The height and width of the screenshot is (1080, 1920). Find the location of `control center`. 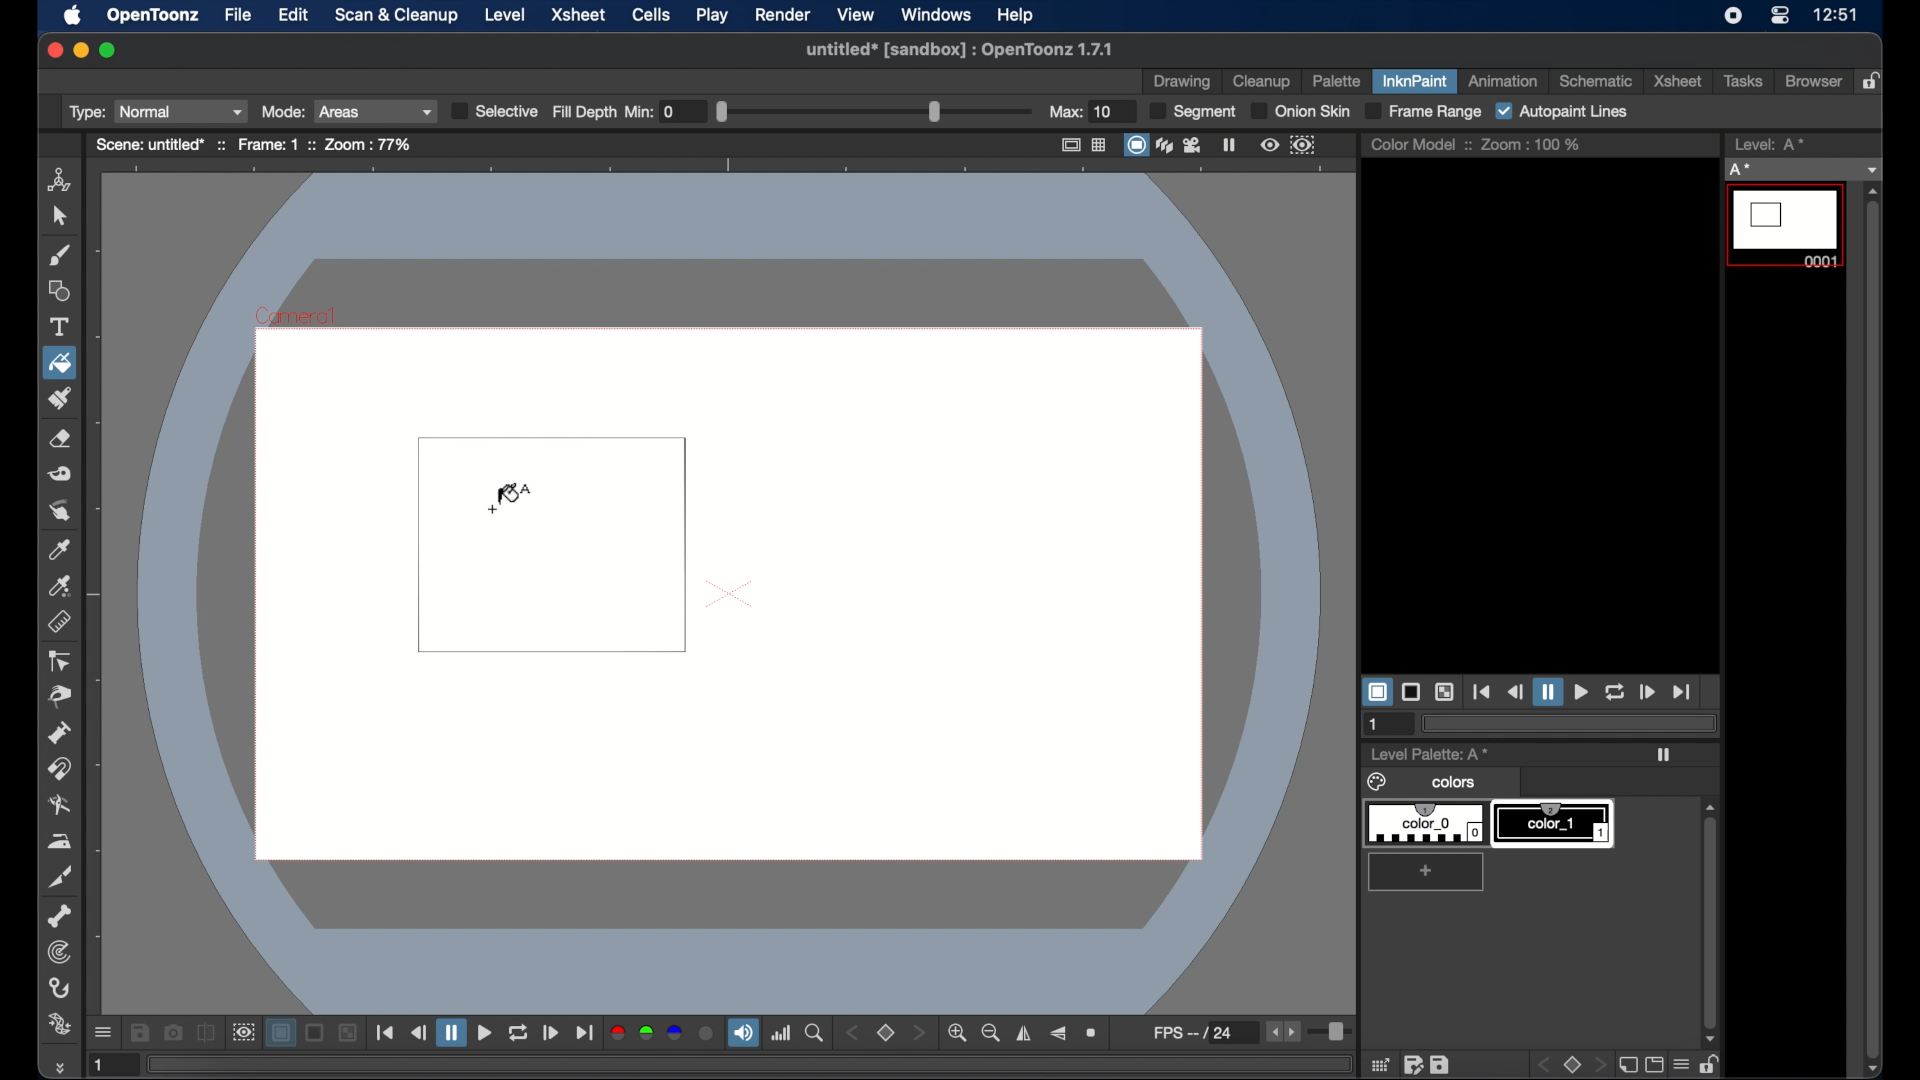

control center is located at coordinates (1780, 16).